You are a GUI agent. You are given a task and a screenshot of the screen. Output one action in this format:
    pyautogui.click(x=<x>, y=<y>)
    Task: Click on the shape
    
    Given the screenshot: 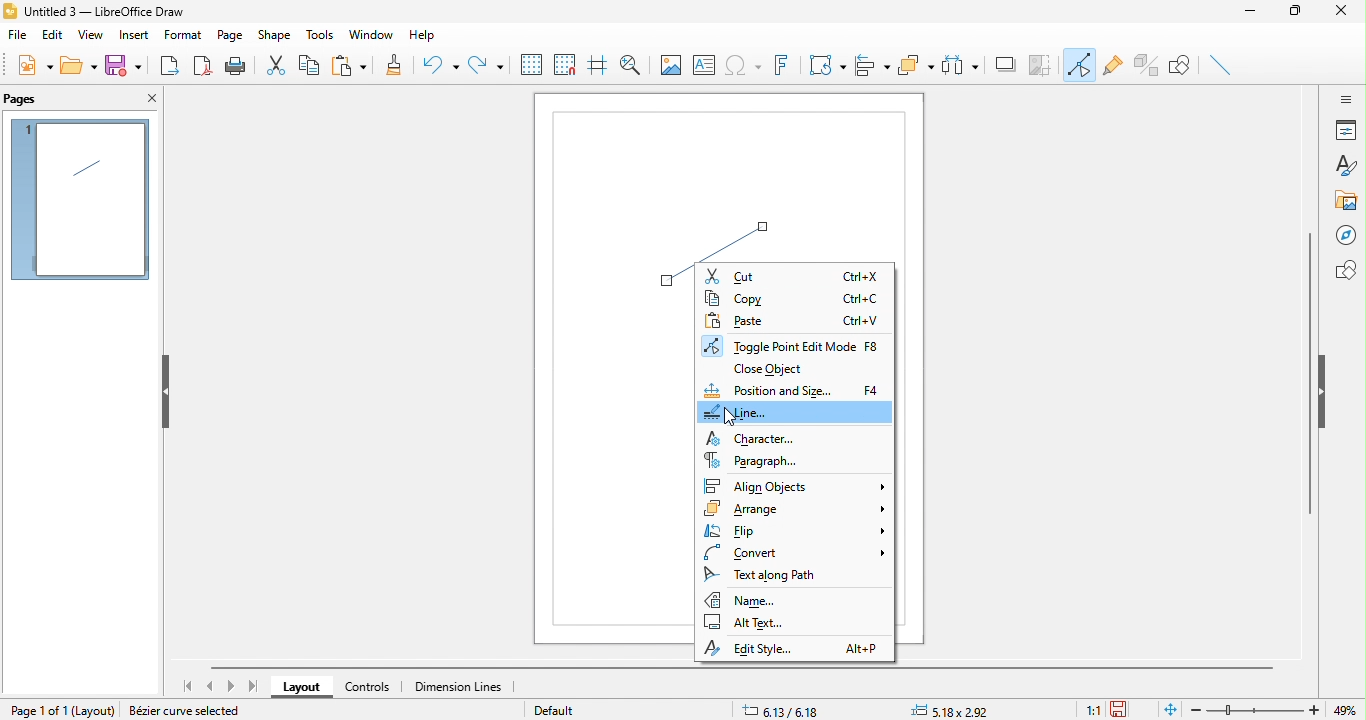 What is the action you would take?
    pyautogui.click(x=275, y=36)
    